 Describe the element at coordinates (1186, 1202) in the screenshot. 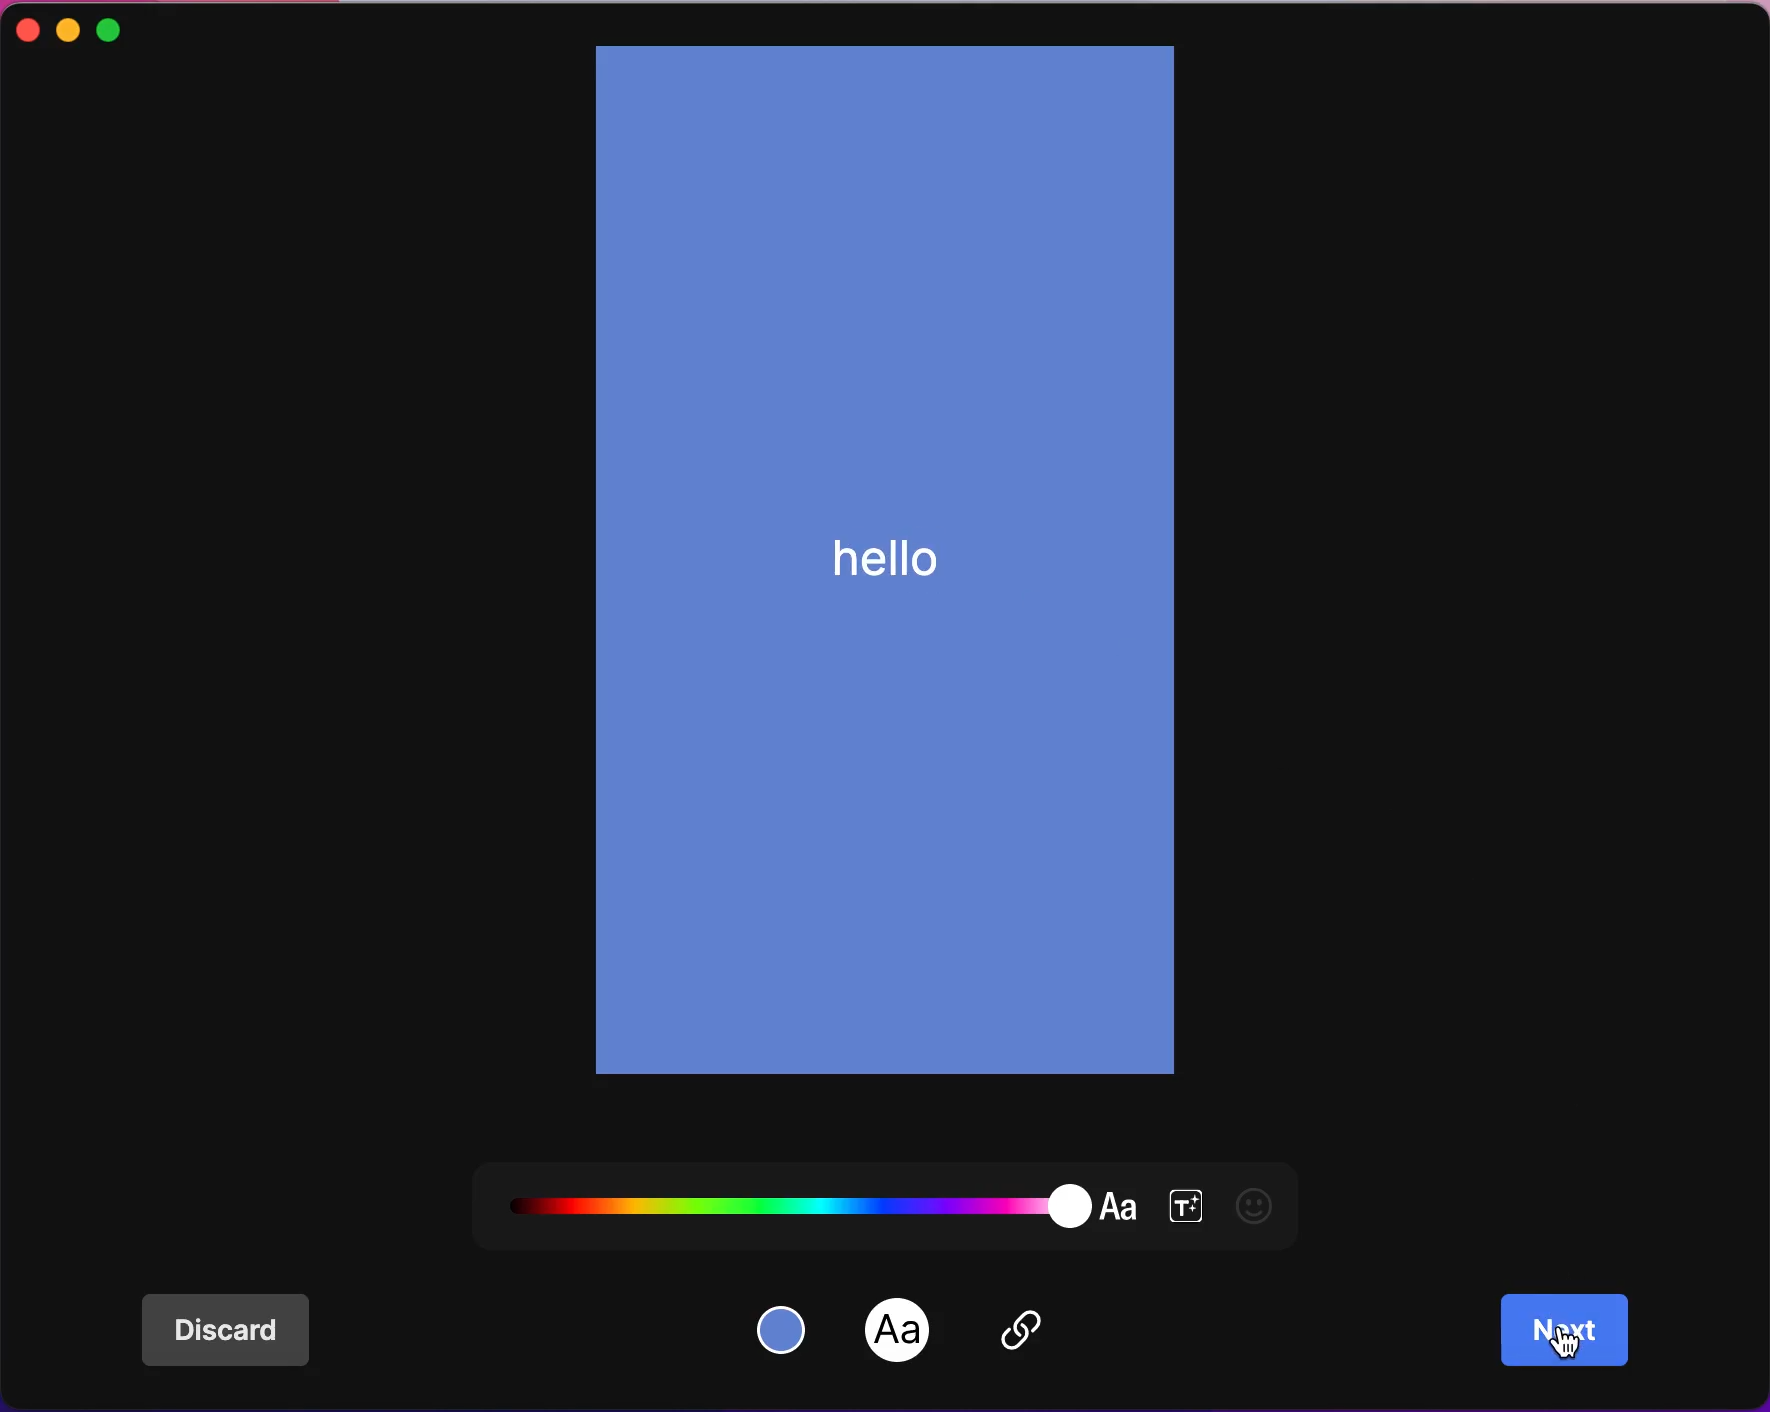

I see `font size` at that location.